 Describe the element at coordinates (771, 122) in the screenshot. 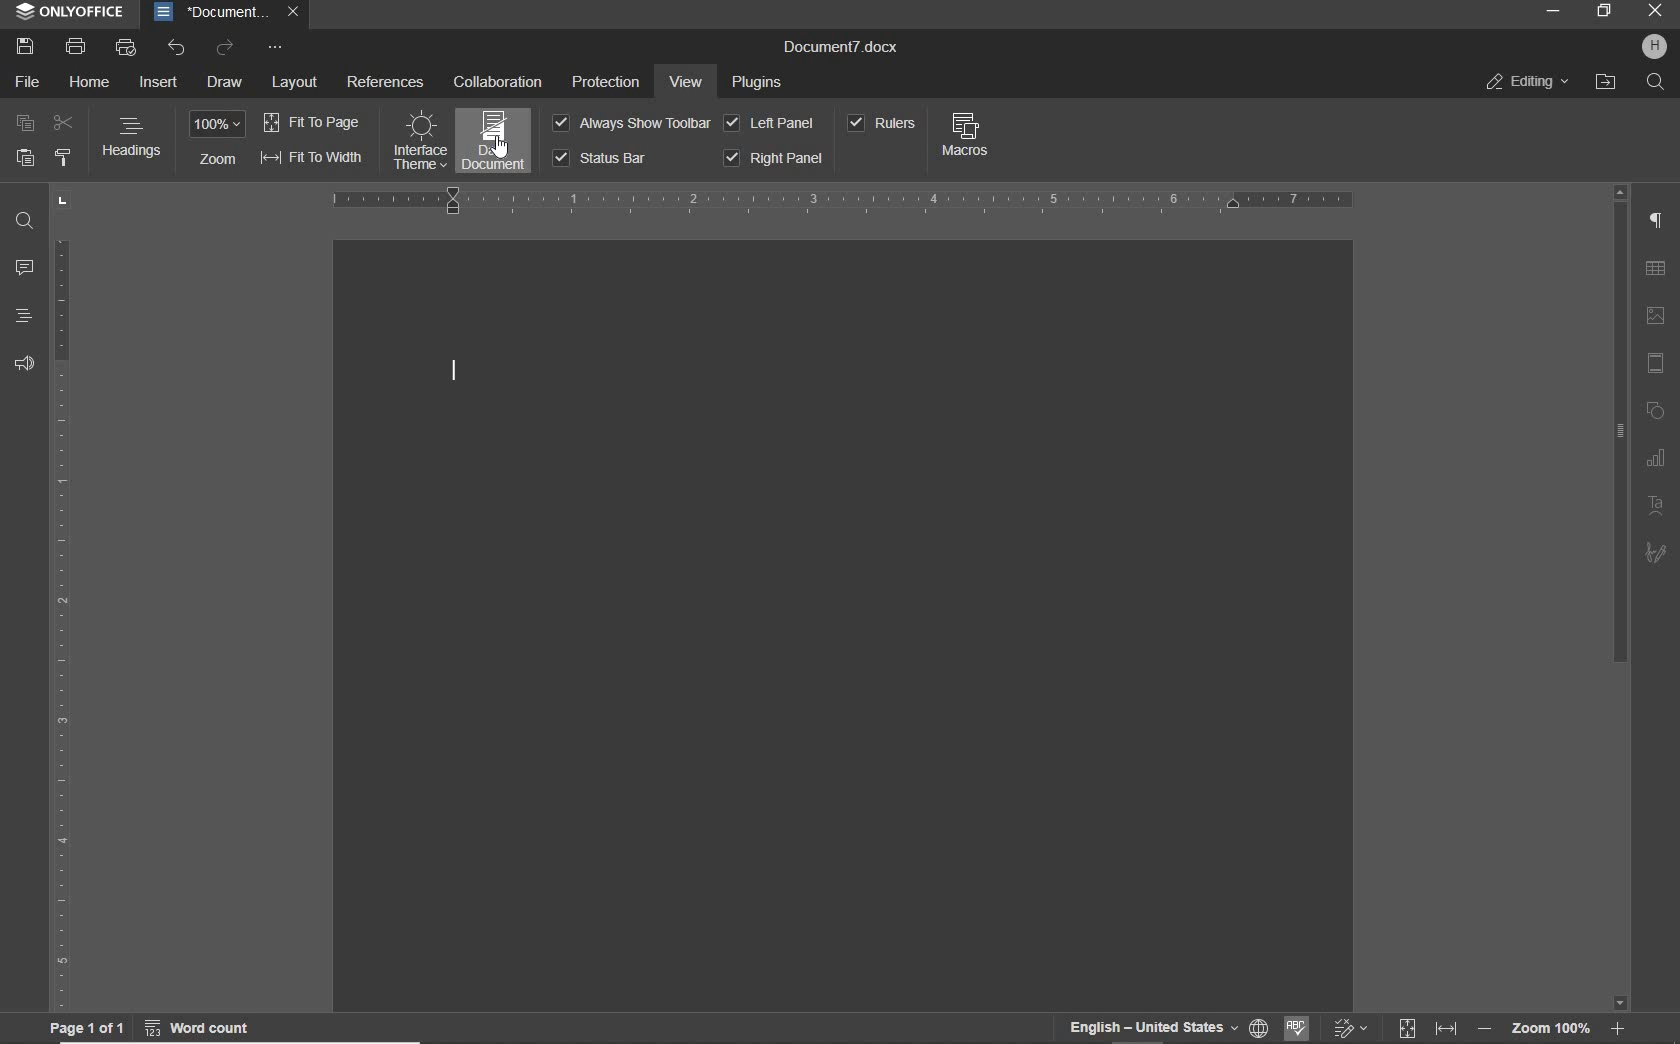

I see `LEFT PANEL` at that location.